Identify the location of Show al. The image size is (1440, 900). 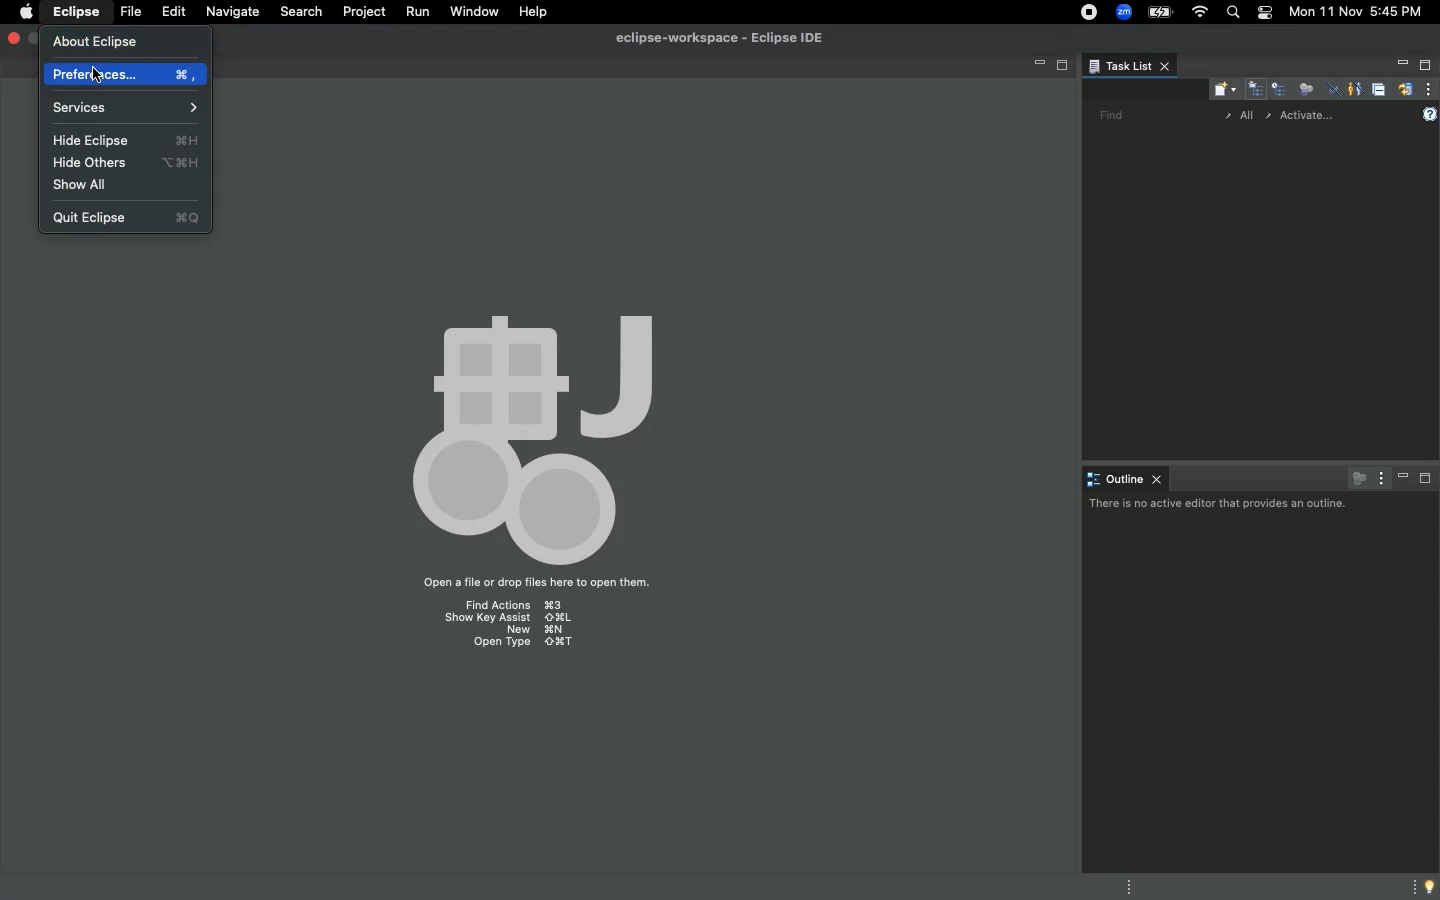
(89, 185).